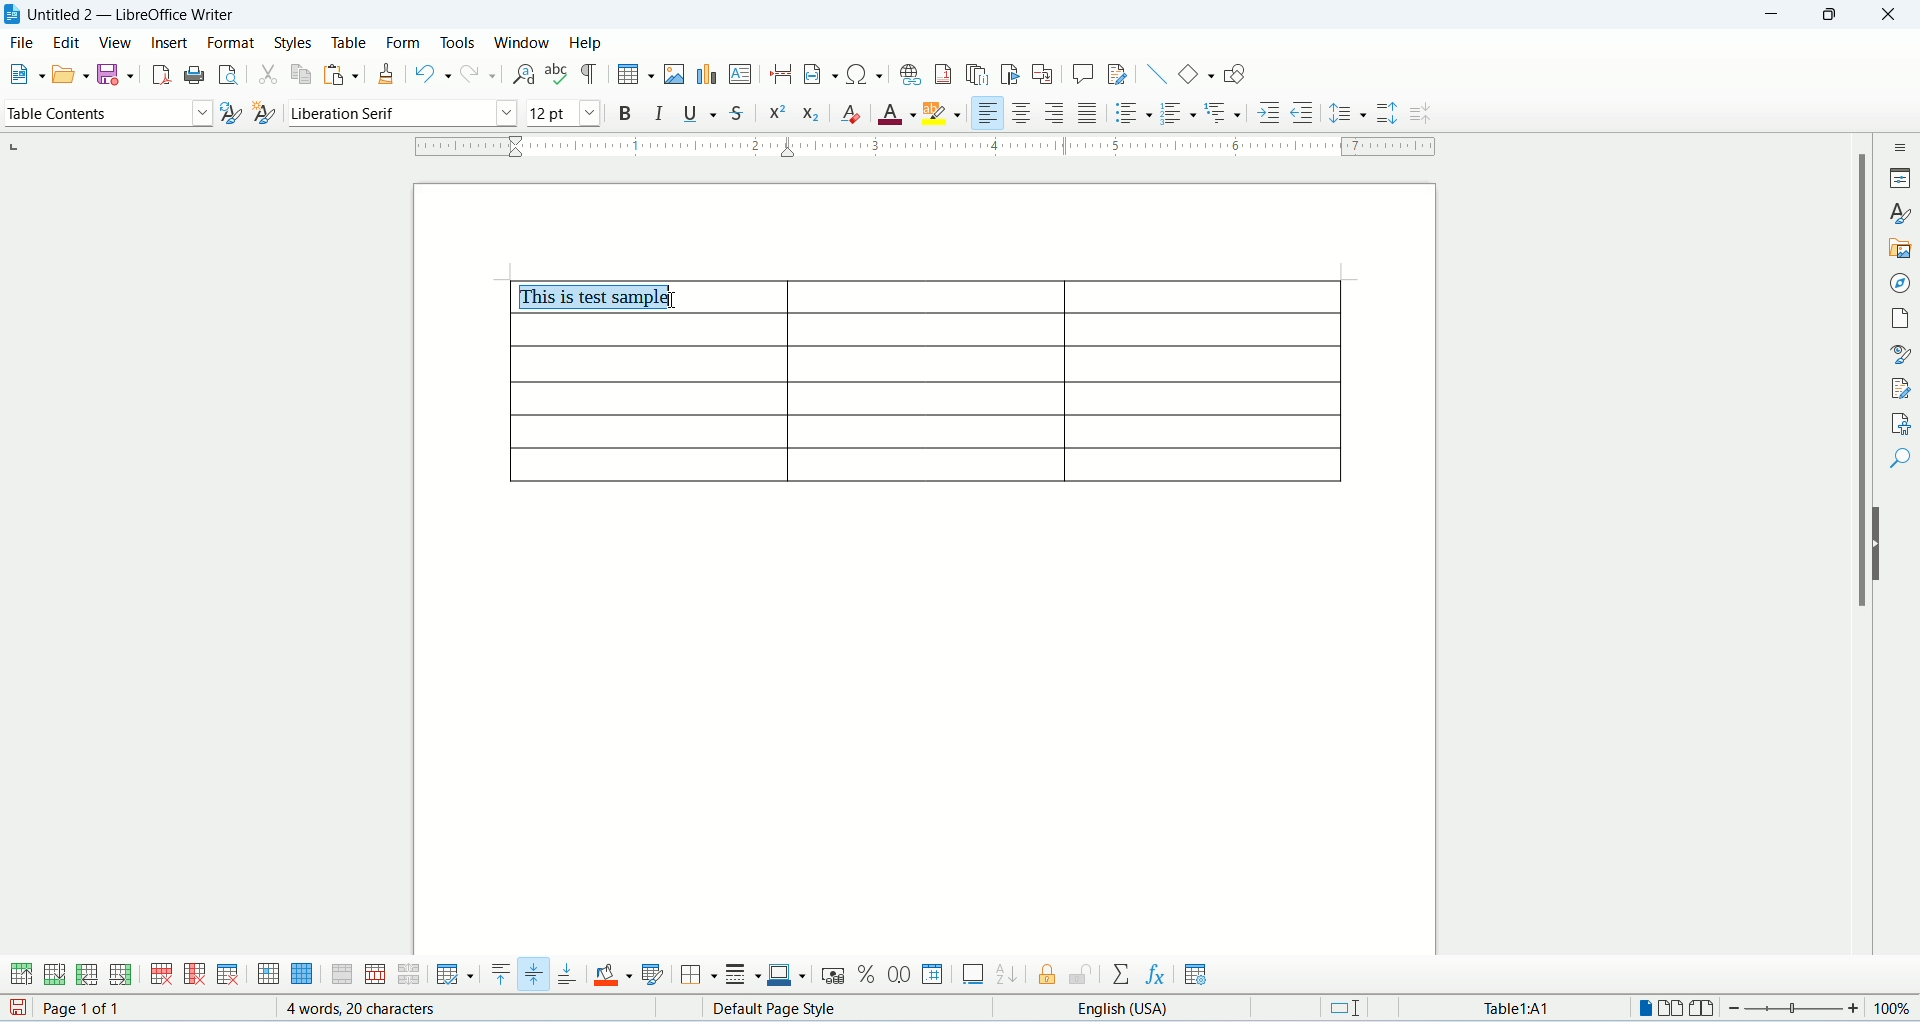  Describe the element at coordinates (268, 976) in the screenshot. I see `select cell` at that location.